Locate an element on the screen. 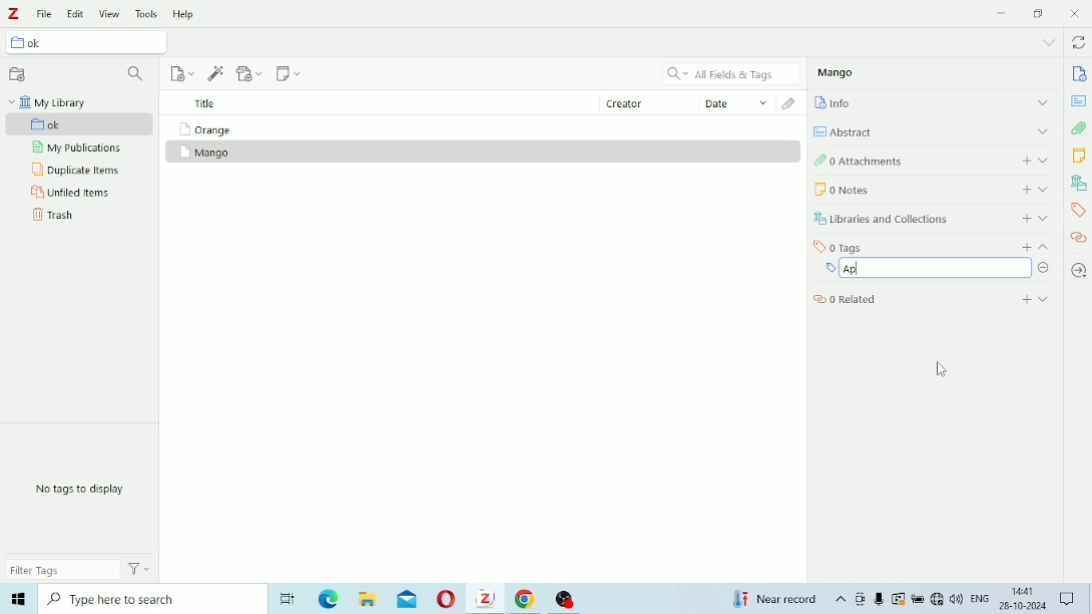 Image resolution: width=1092 pixels, height=614 pixels. Add Item (s) by Identifier is located at coordinates (216, 73).